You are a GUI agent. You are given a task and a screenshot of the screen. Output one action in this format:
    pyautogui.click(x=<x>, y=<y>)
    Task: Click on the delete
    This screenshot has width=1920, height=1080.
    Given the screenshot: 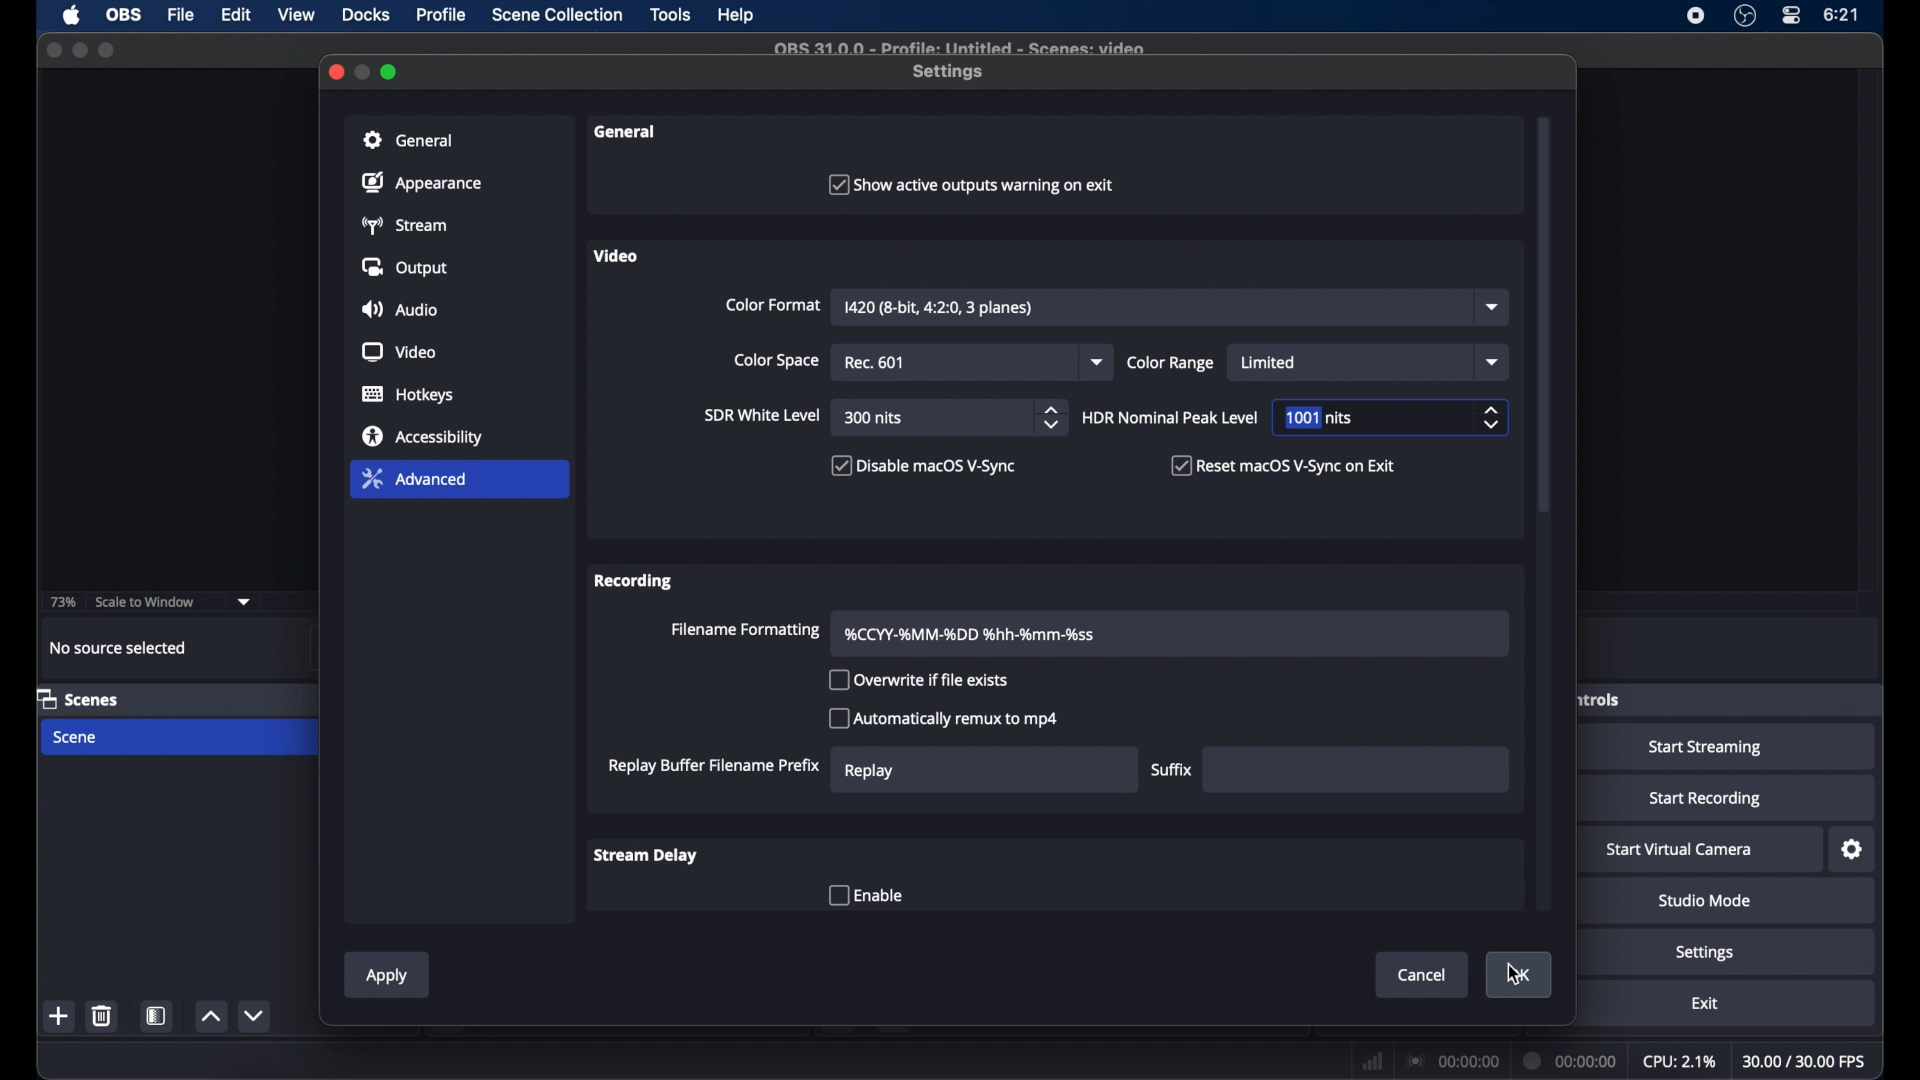 What is the action you would take?
    pyautogui.click(x=101, y=1015)
    